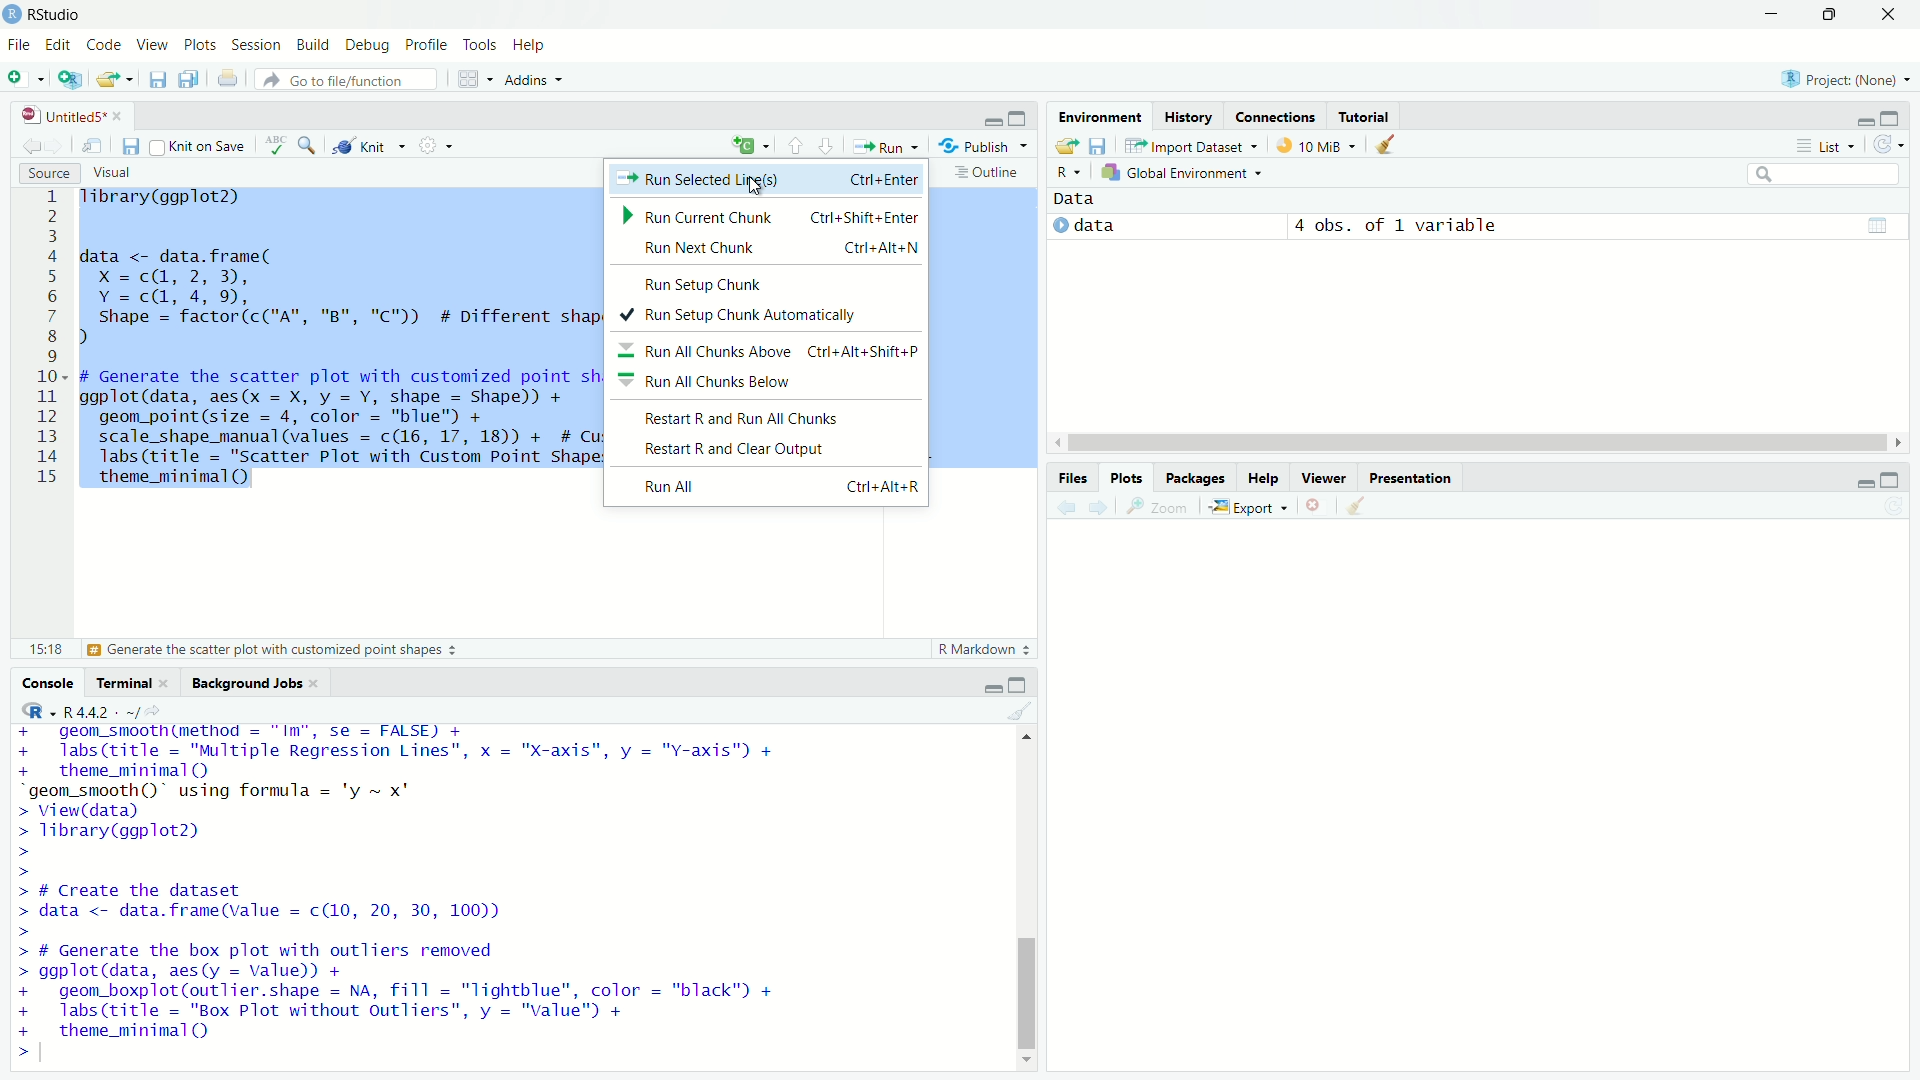  Describe the element at coordinates (1844, 79) in the screenshot. I see `Project: (None)` at that location.